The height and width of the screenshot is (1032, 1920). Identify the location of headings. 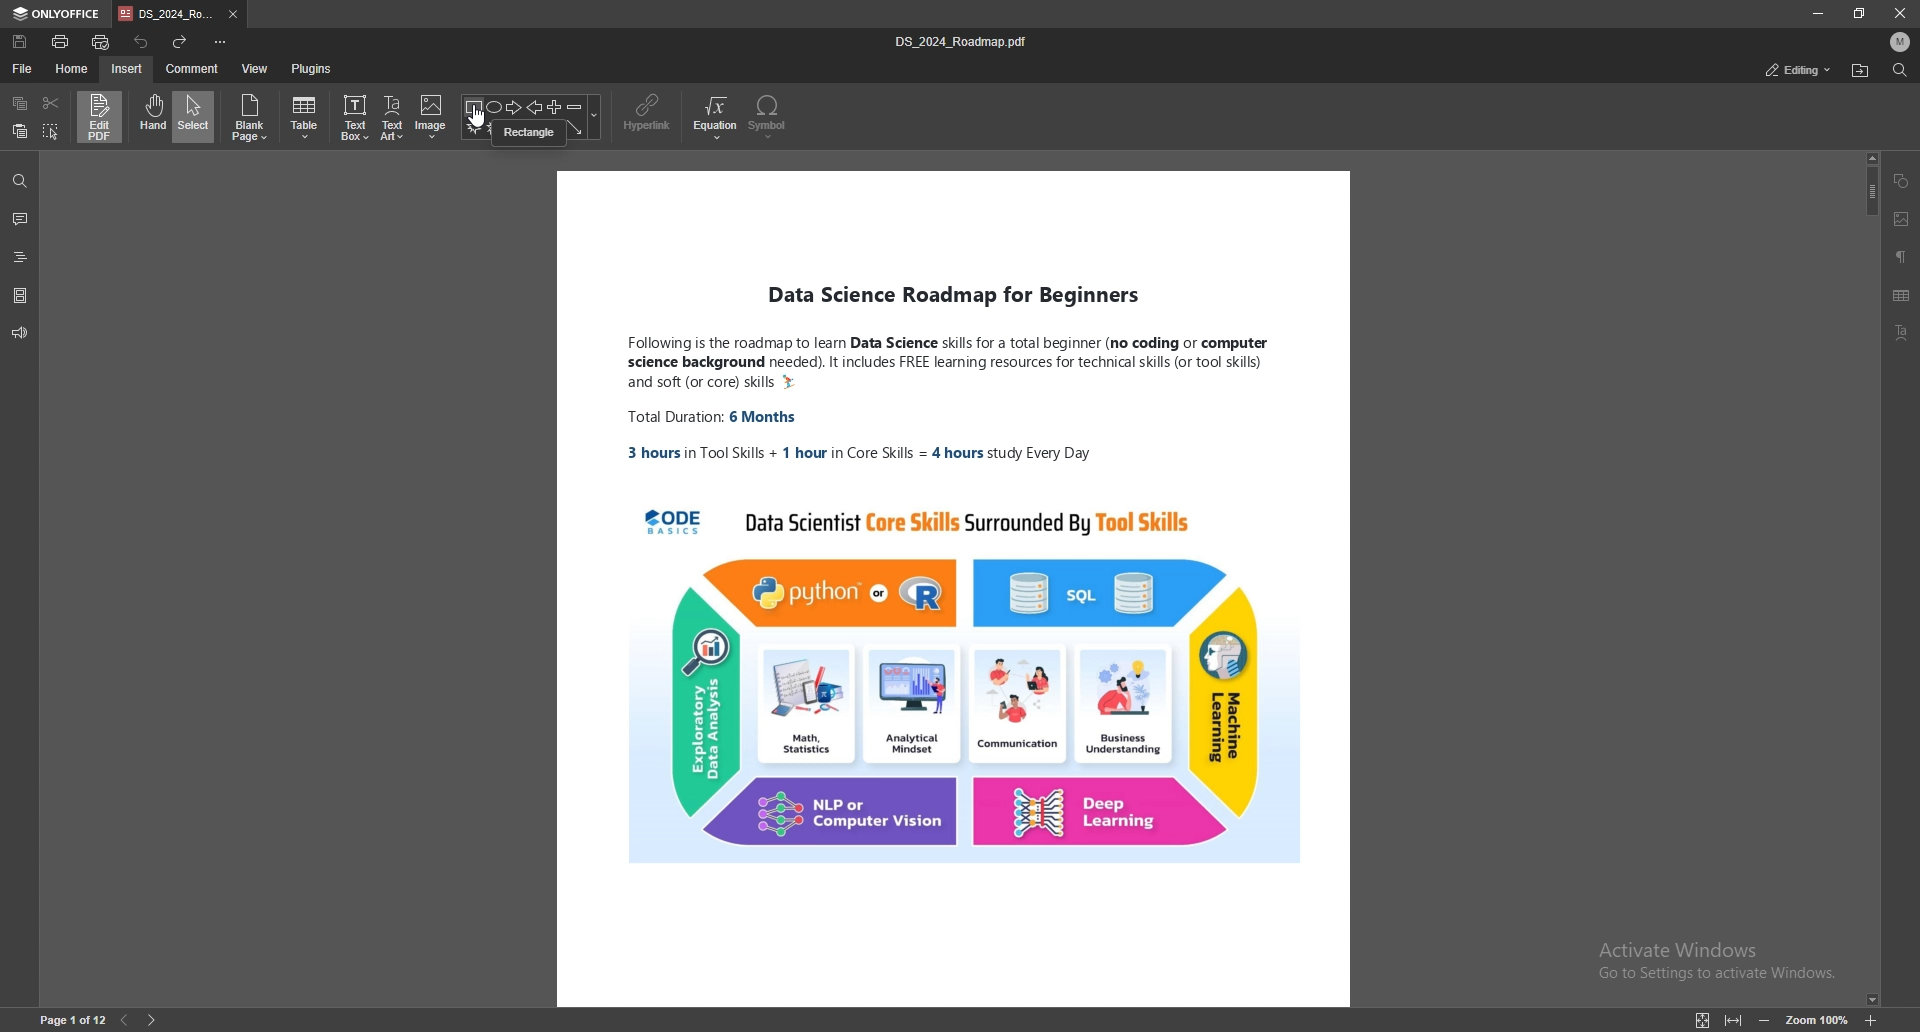
(21, 254).